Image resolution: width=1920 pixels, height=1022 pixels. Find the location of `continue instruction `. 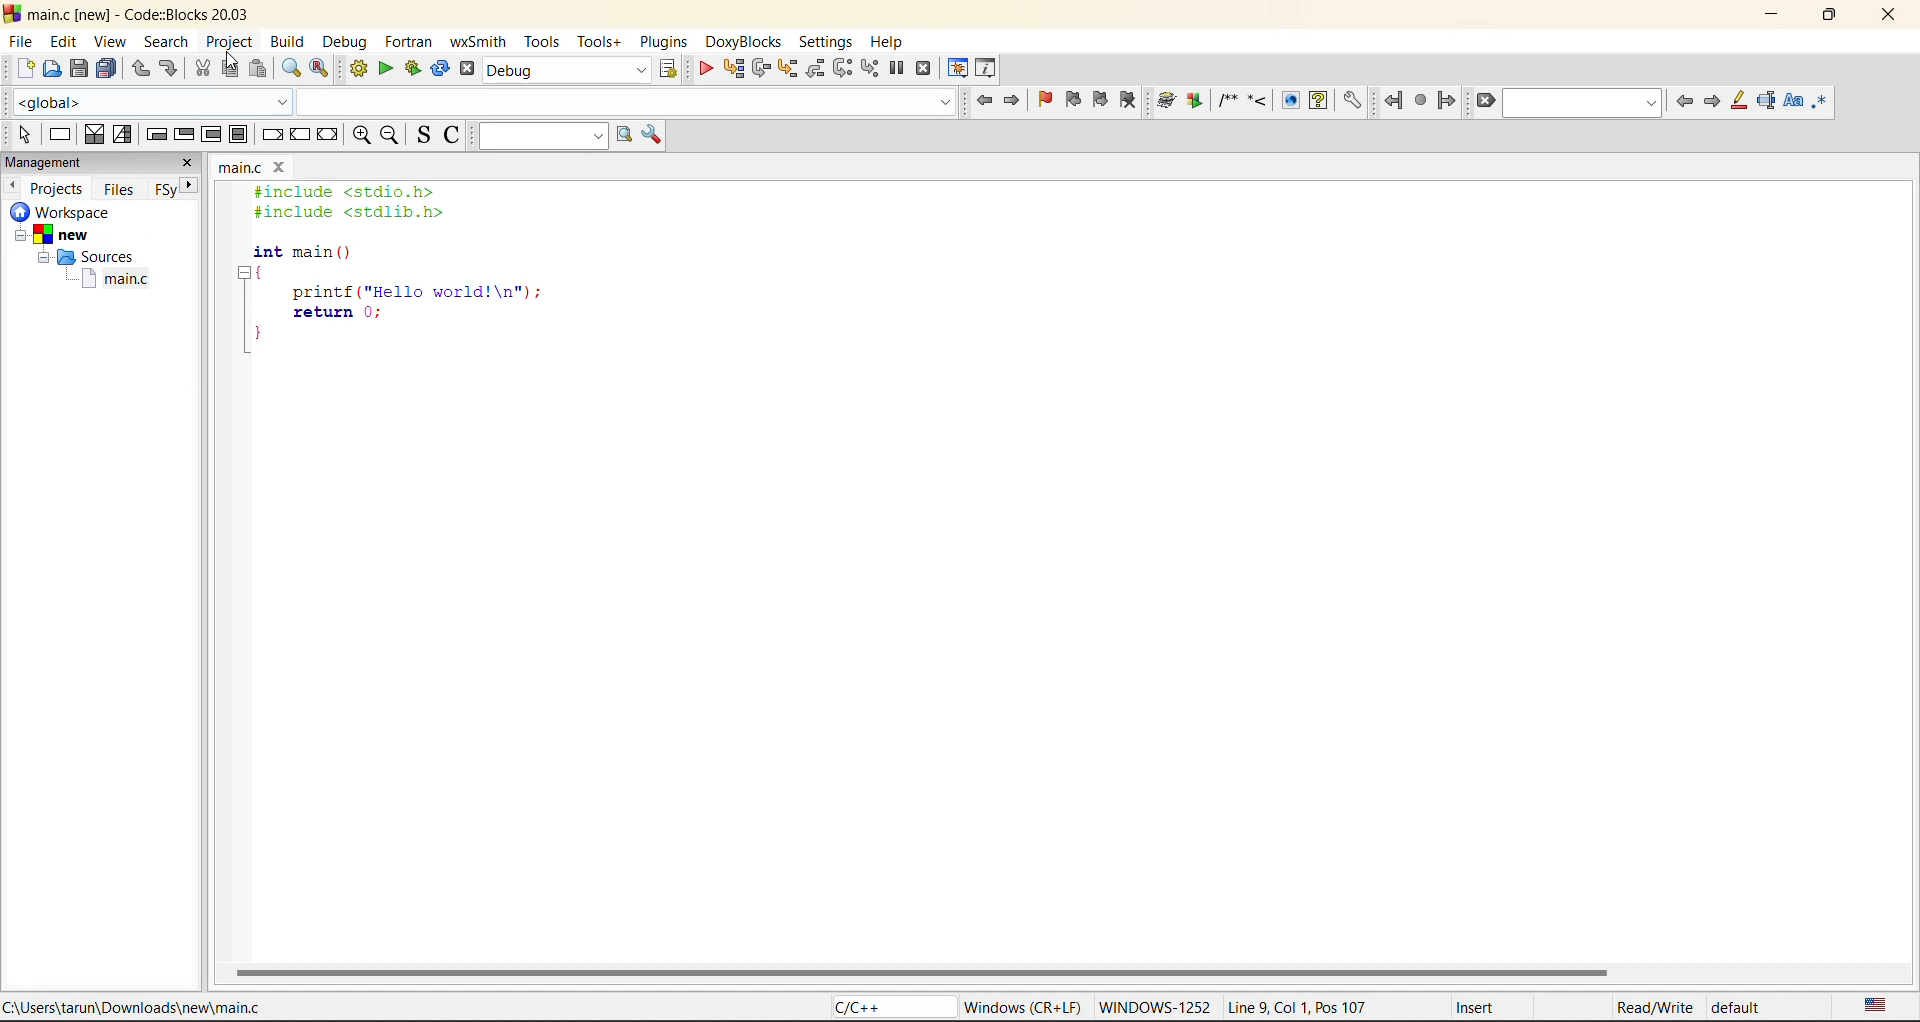

continue instruction  is located at coordinates (300, 136).